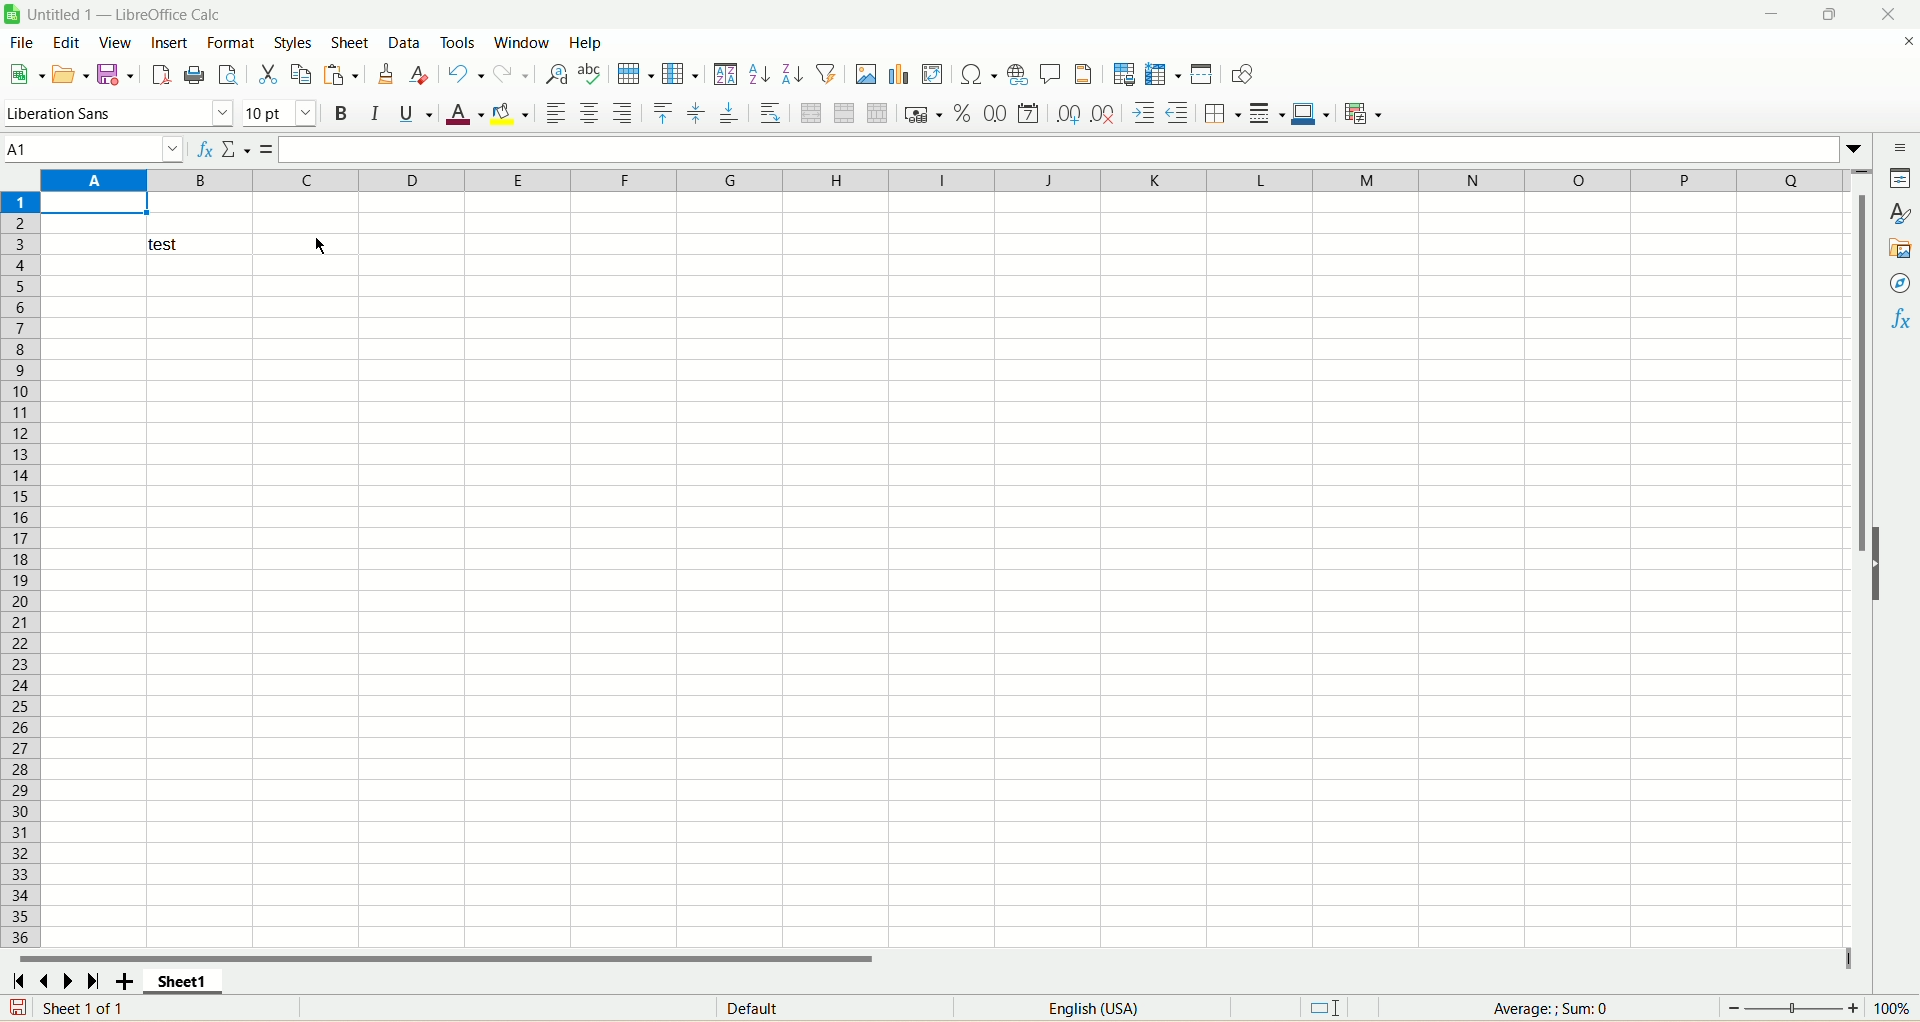 The width and height of the screenshot is (1920, 1022). I want to click on font color, so click(464, 113).